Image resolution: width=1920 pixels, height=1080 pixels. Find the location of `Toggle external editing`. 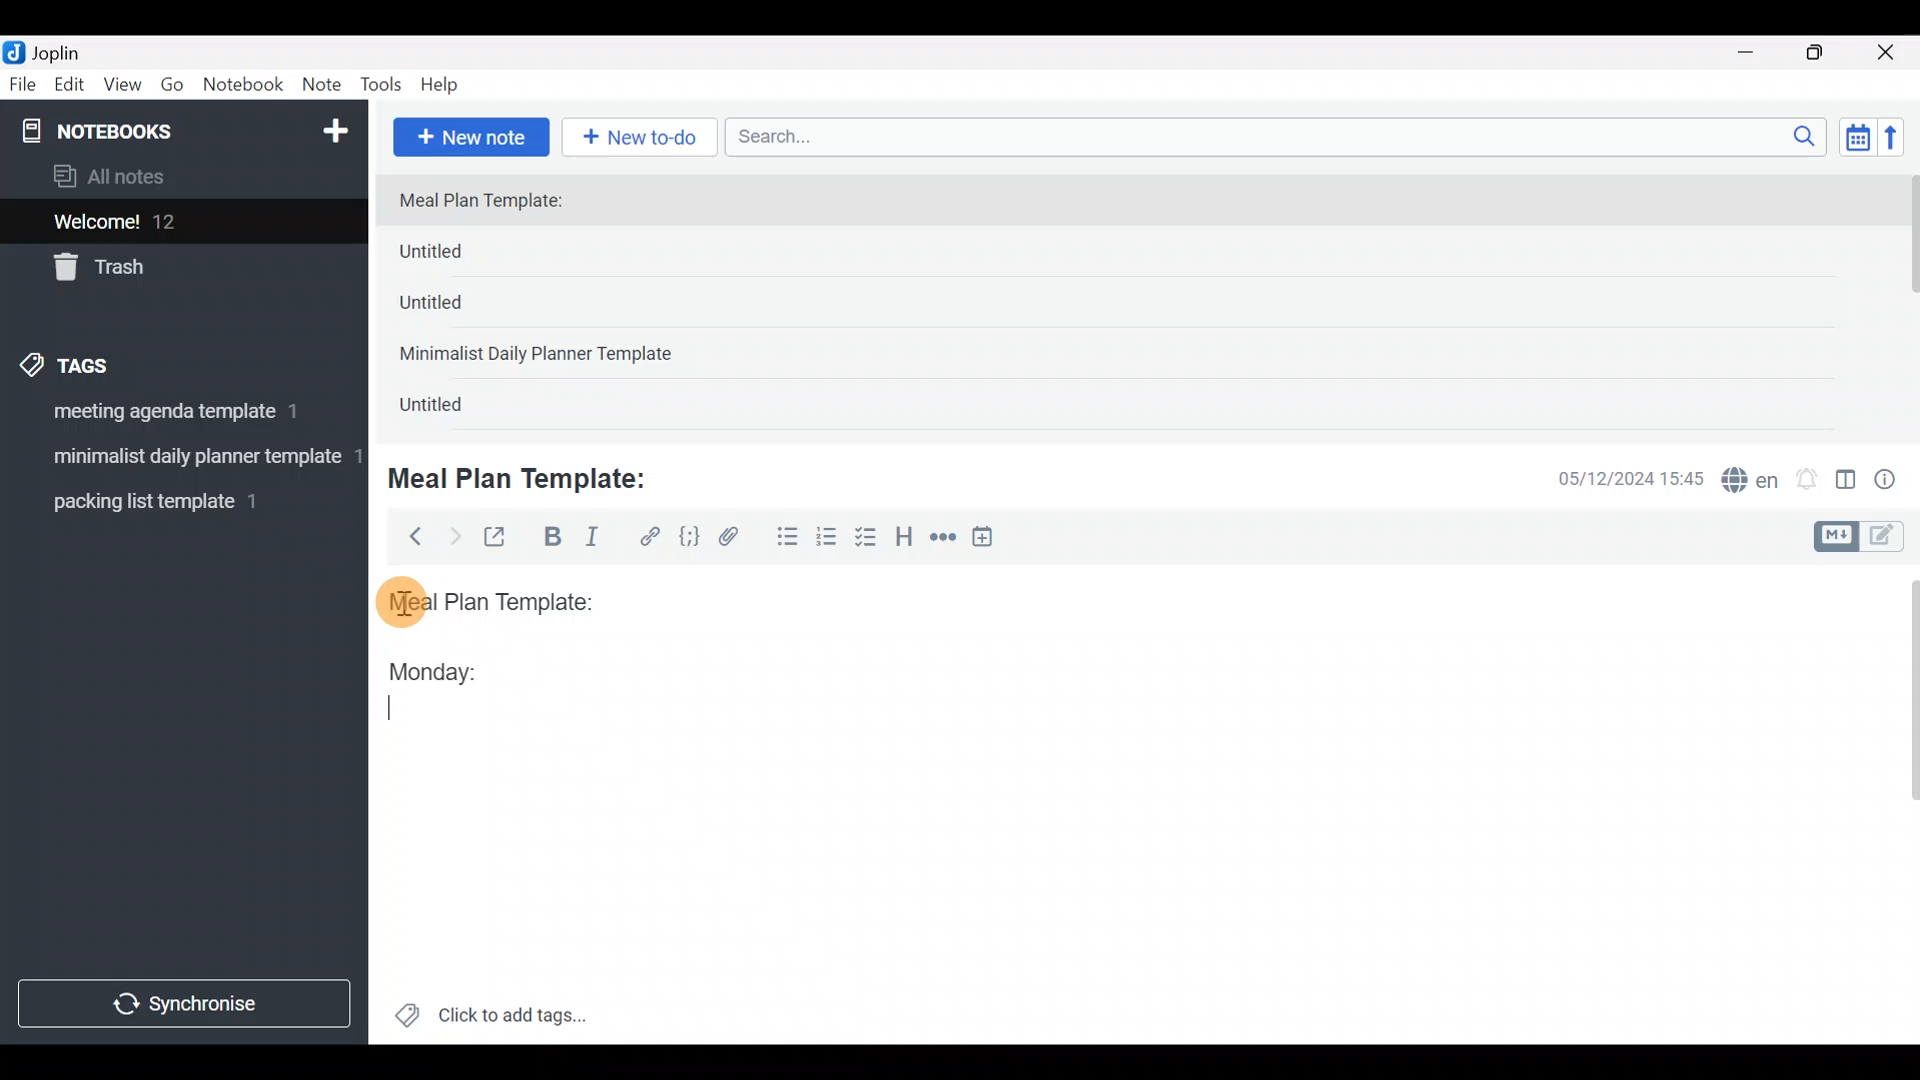

Toggle external editing is located at coordinates (502, 538).